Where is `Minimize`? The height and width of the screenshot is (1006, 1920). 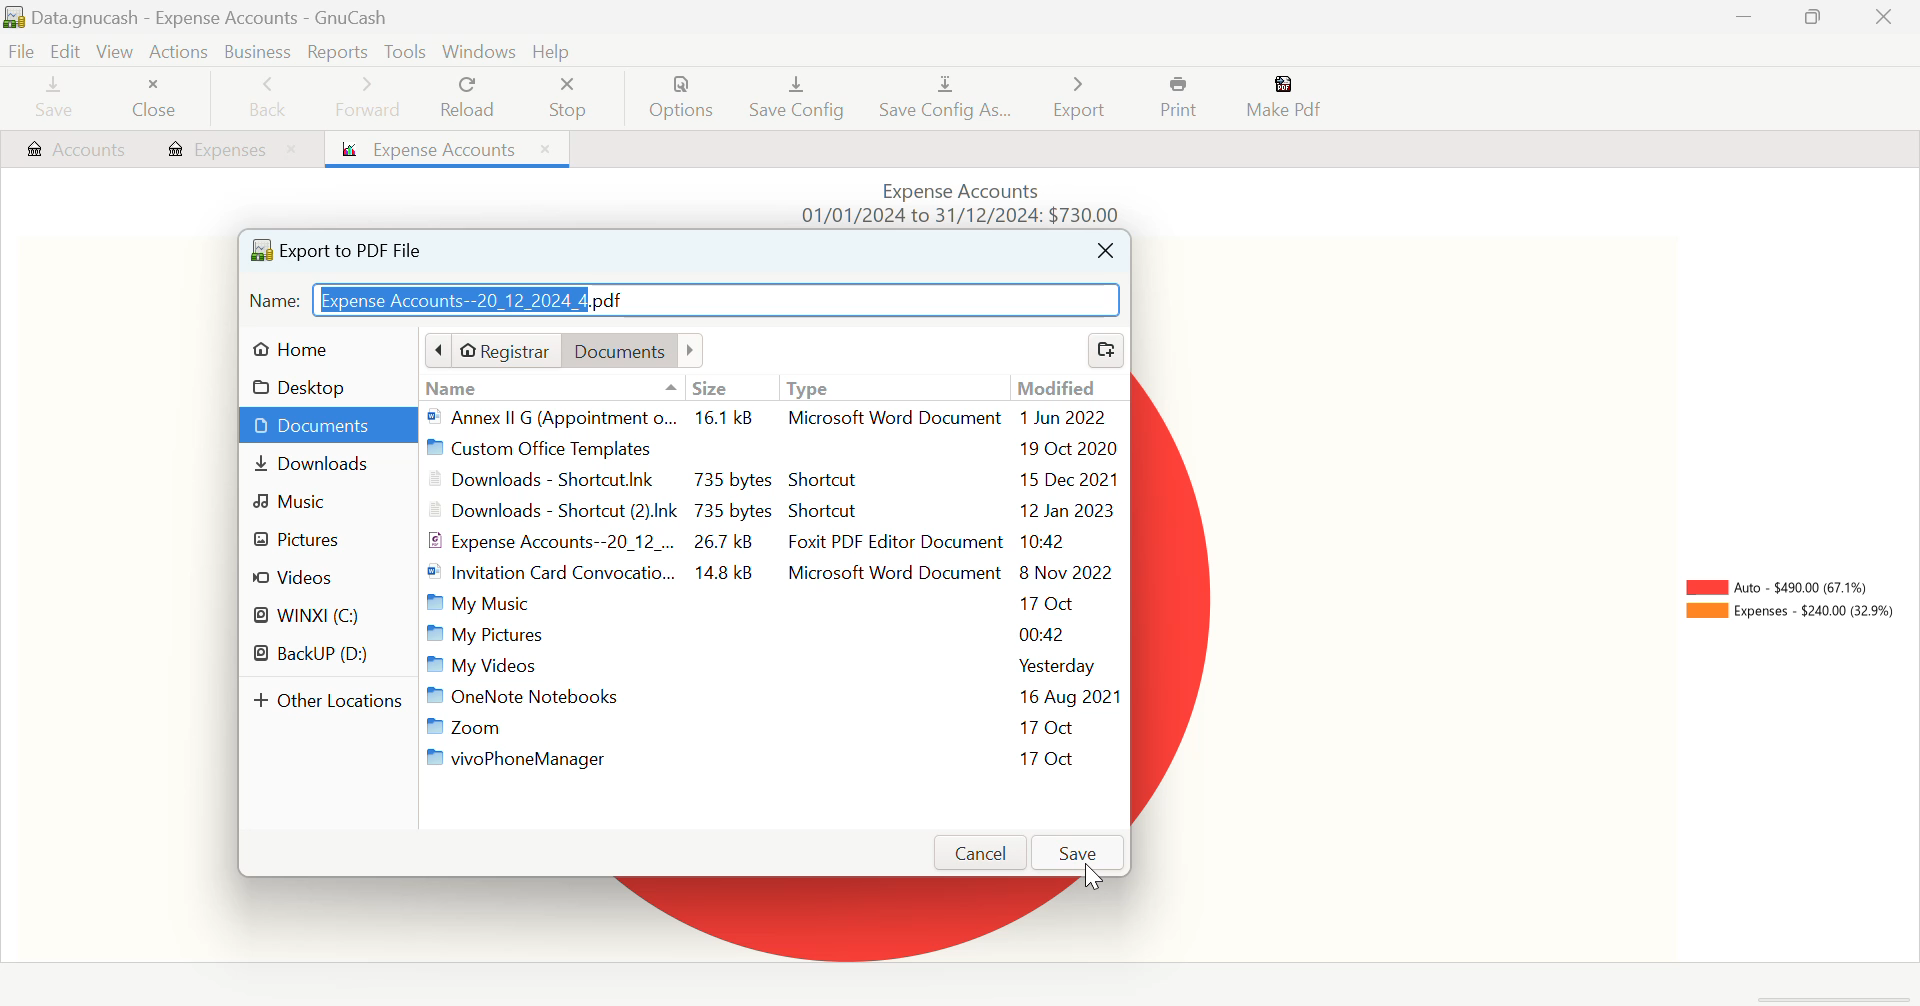
Minimize is located at coordinates (1812, 16).